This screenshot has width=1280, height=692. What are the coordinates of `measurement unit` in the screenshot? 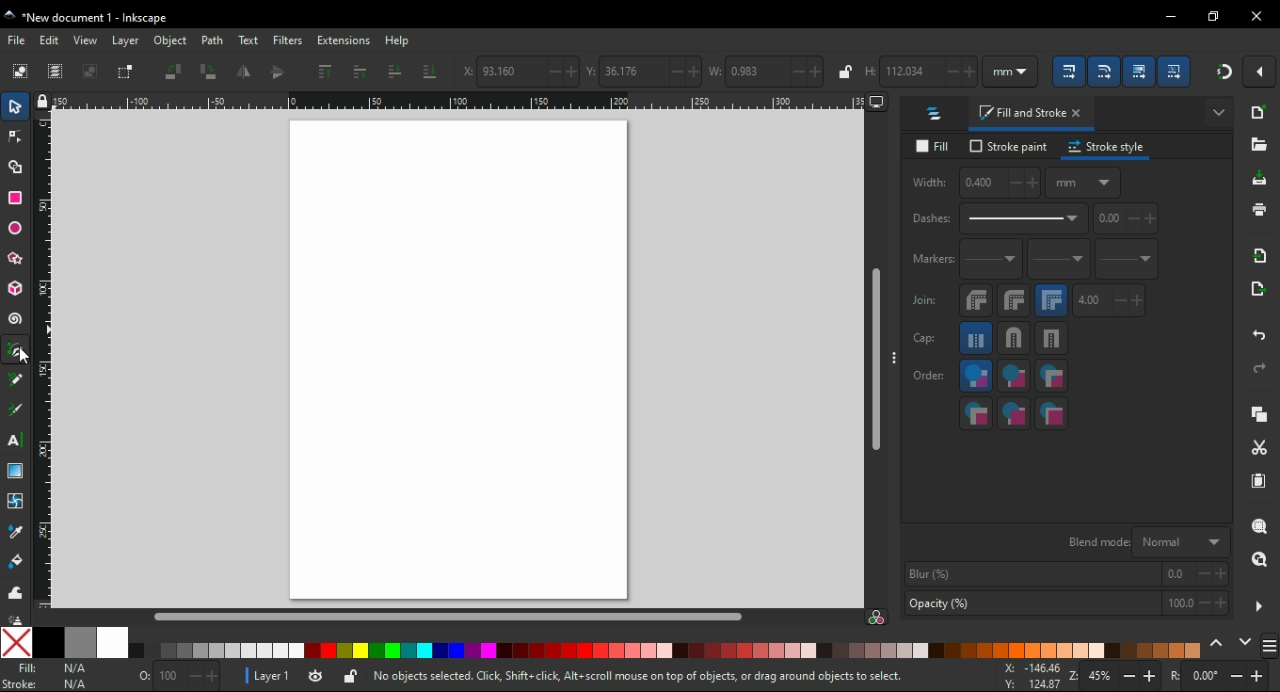 It's located at (1012, 71).